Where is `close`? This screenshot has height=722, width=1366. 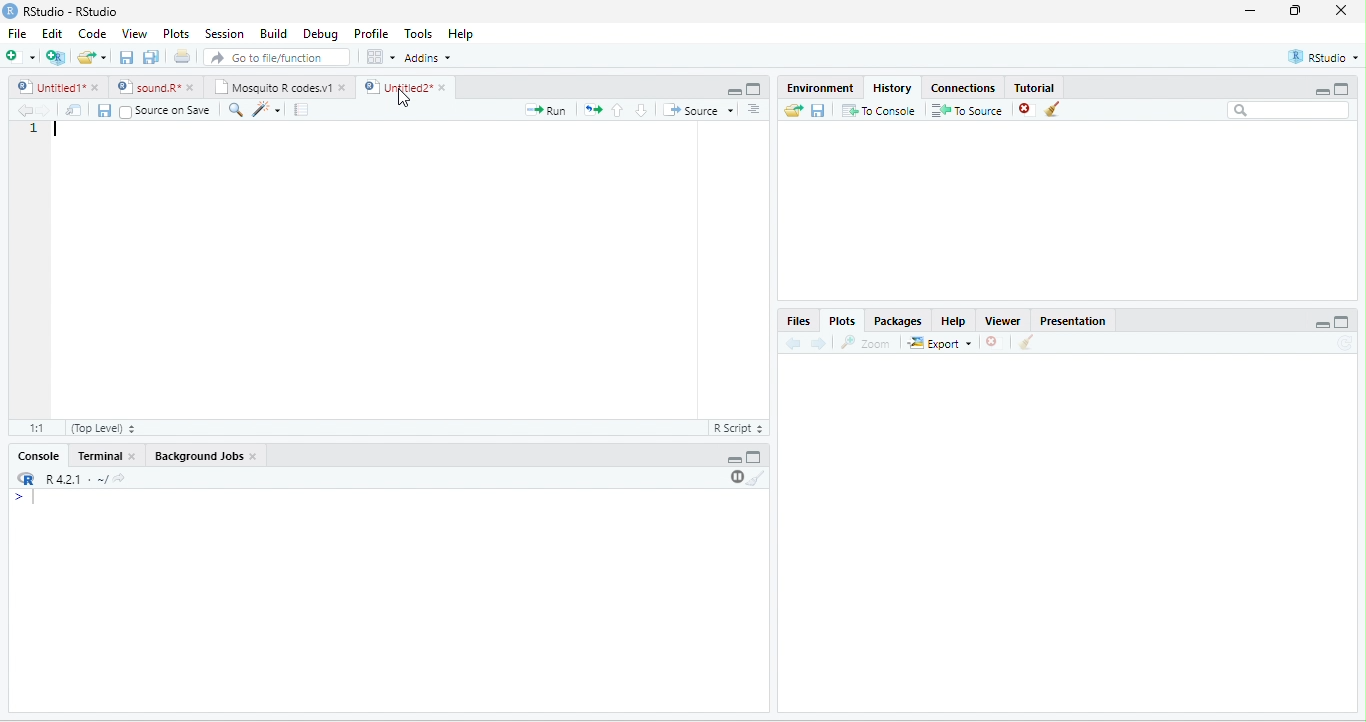 close is located at coordinates (1341, 10).